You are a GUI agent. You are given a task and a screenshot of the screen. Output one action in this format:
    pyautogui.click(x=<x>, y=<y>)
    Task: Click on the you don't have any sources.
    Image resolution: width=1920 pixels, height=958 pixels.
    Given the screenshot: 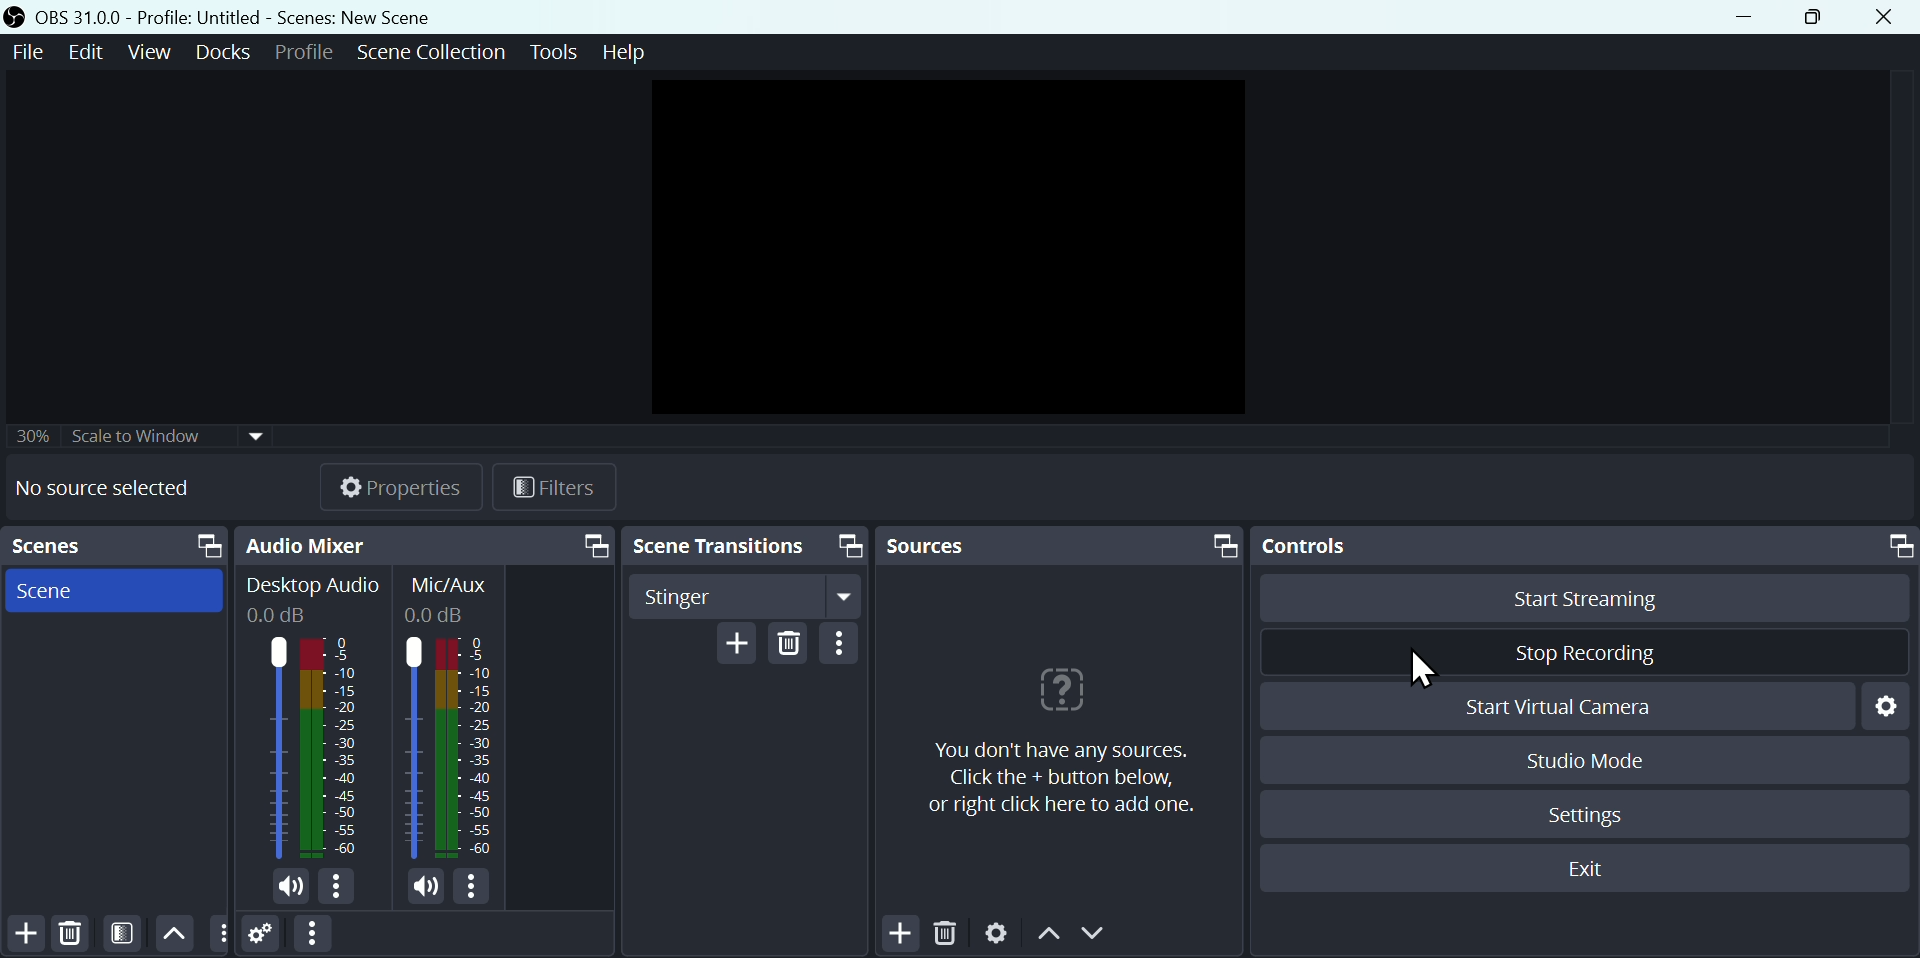 What is the action you would take?
    pyautogui.click(x=1061, y=777)
    